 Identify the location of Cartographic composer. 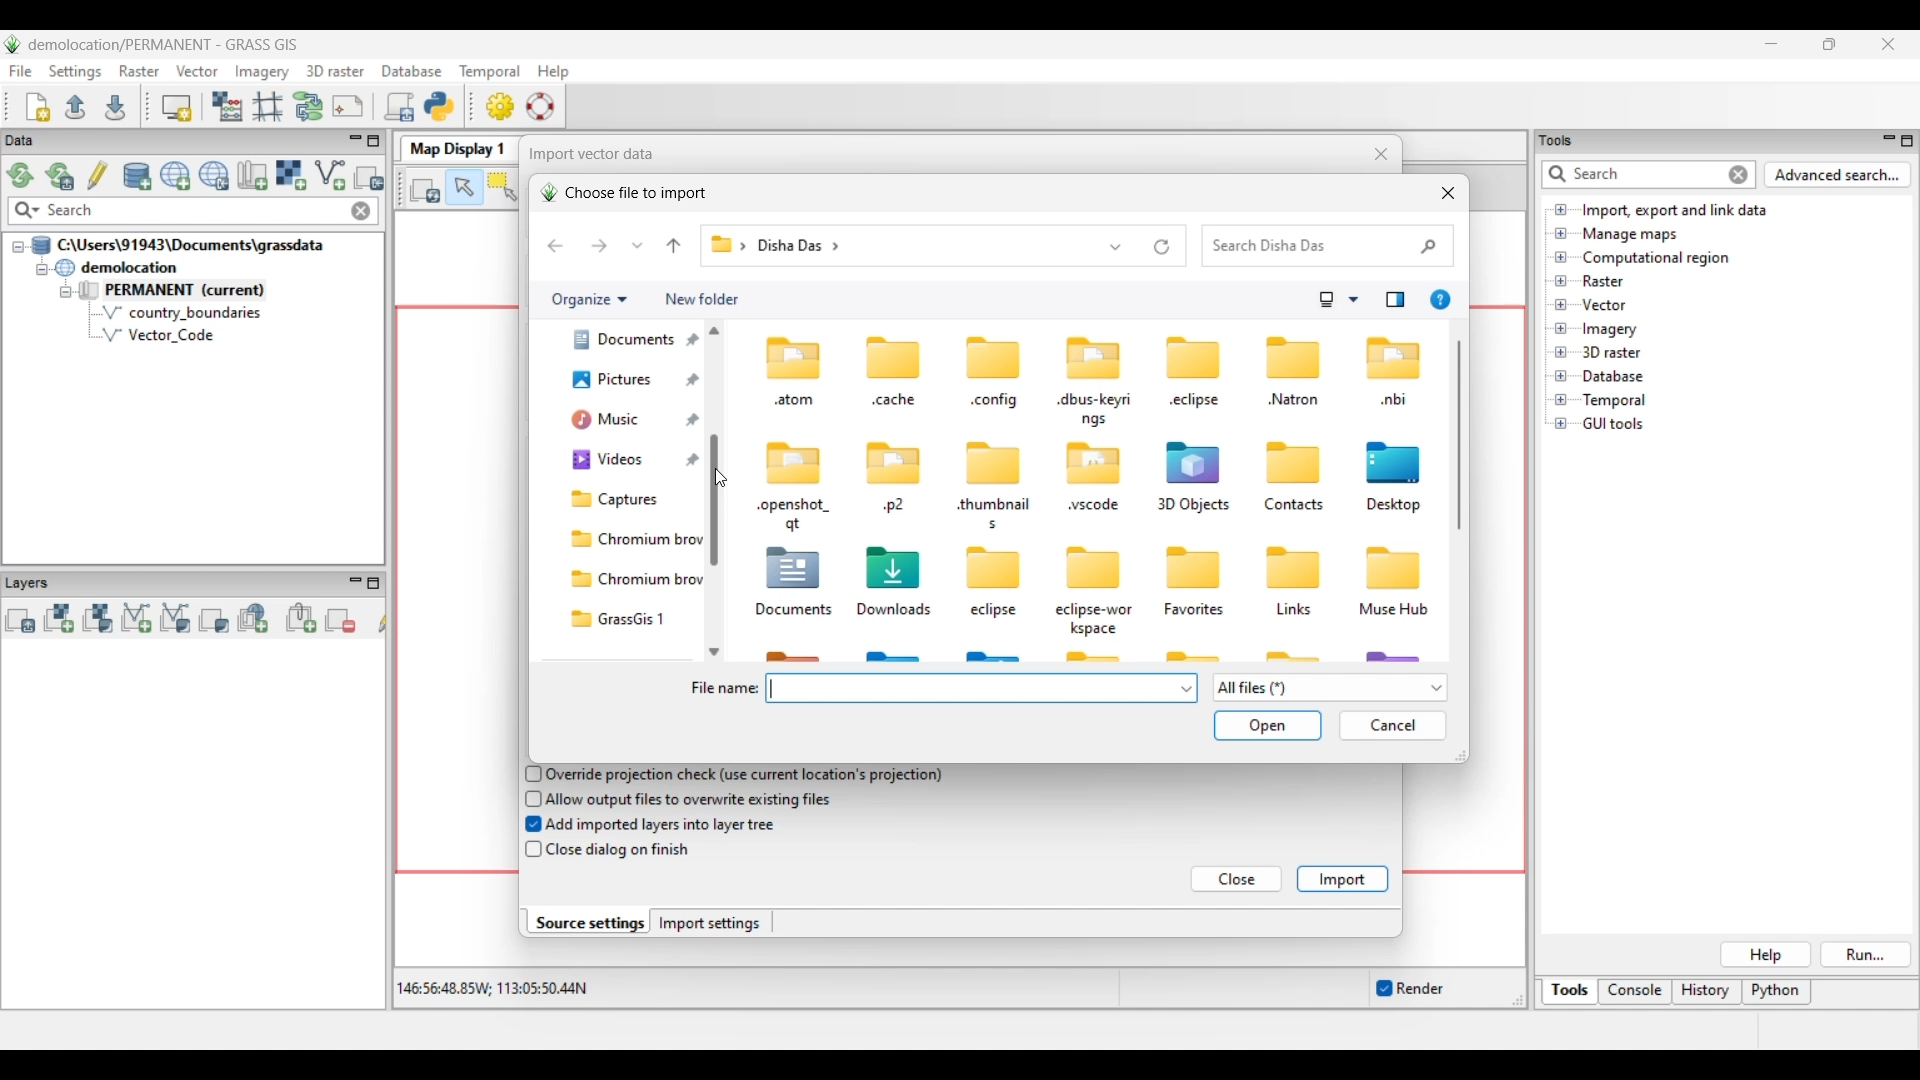
(348, 107).